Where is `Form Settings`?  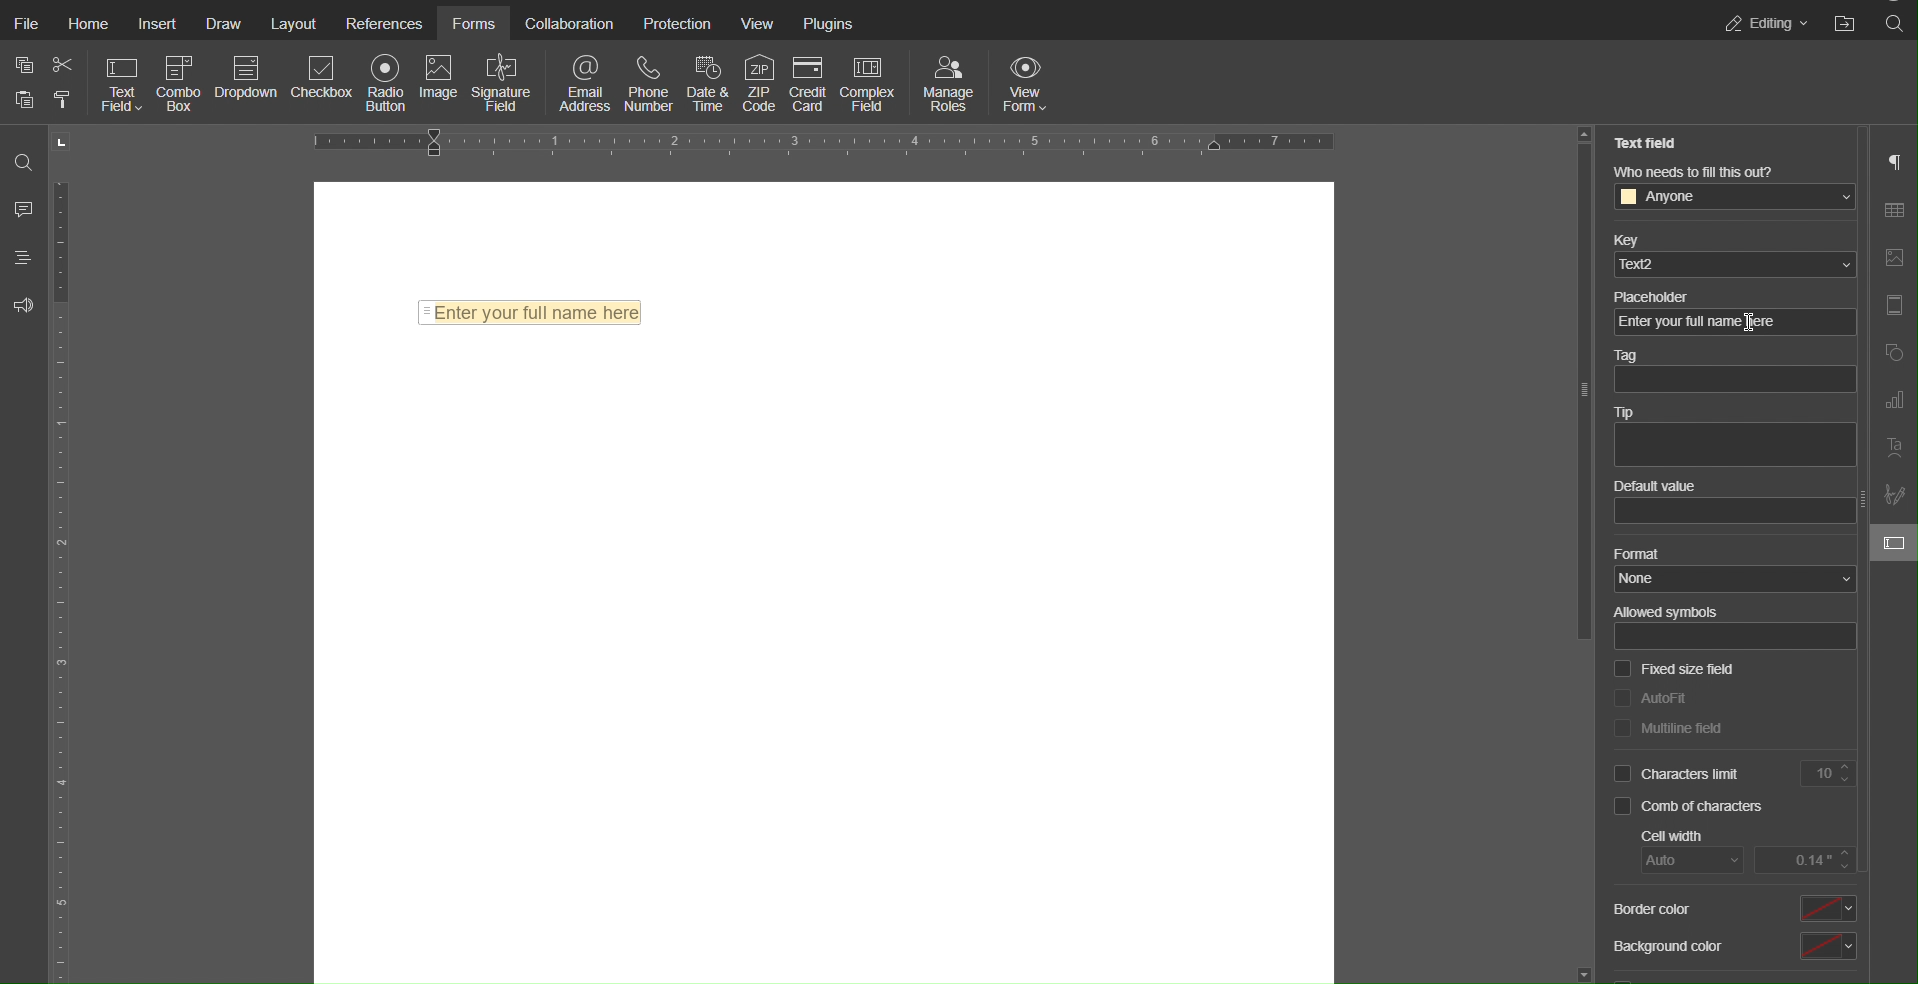 Form Settings is located at coordinates (1895, 547).